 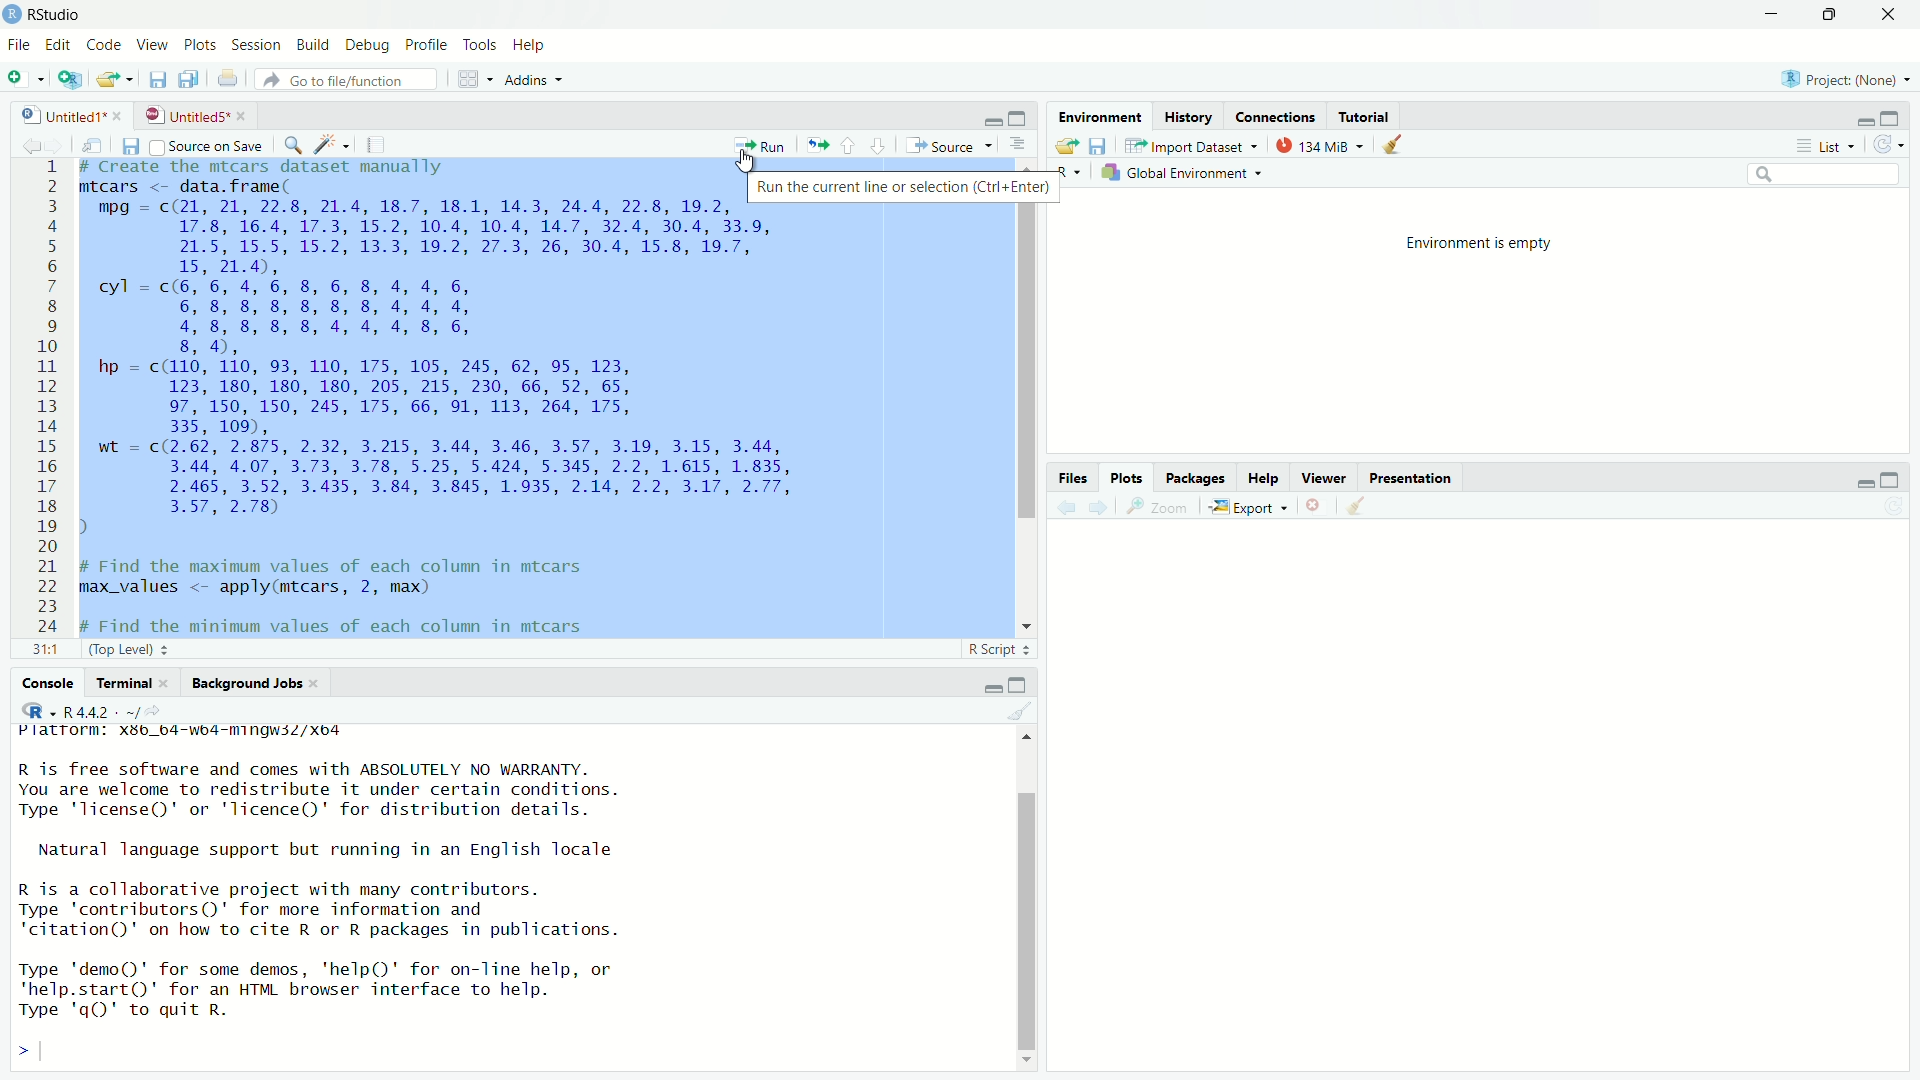 I want to click on upward, so click(x=854, y=147).